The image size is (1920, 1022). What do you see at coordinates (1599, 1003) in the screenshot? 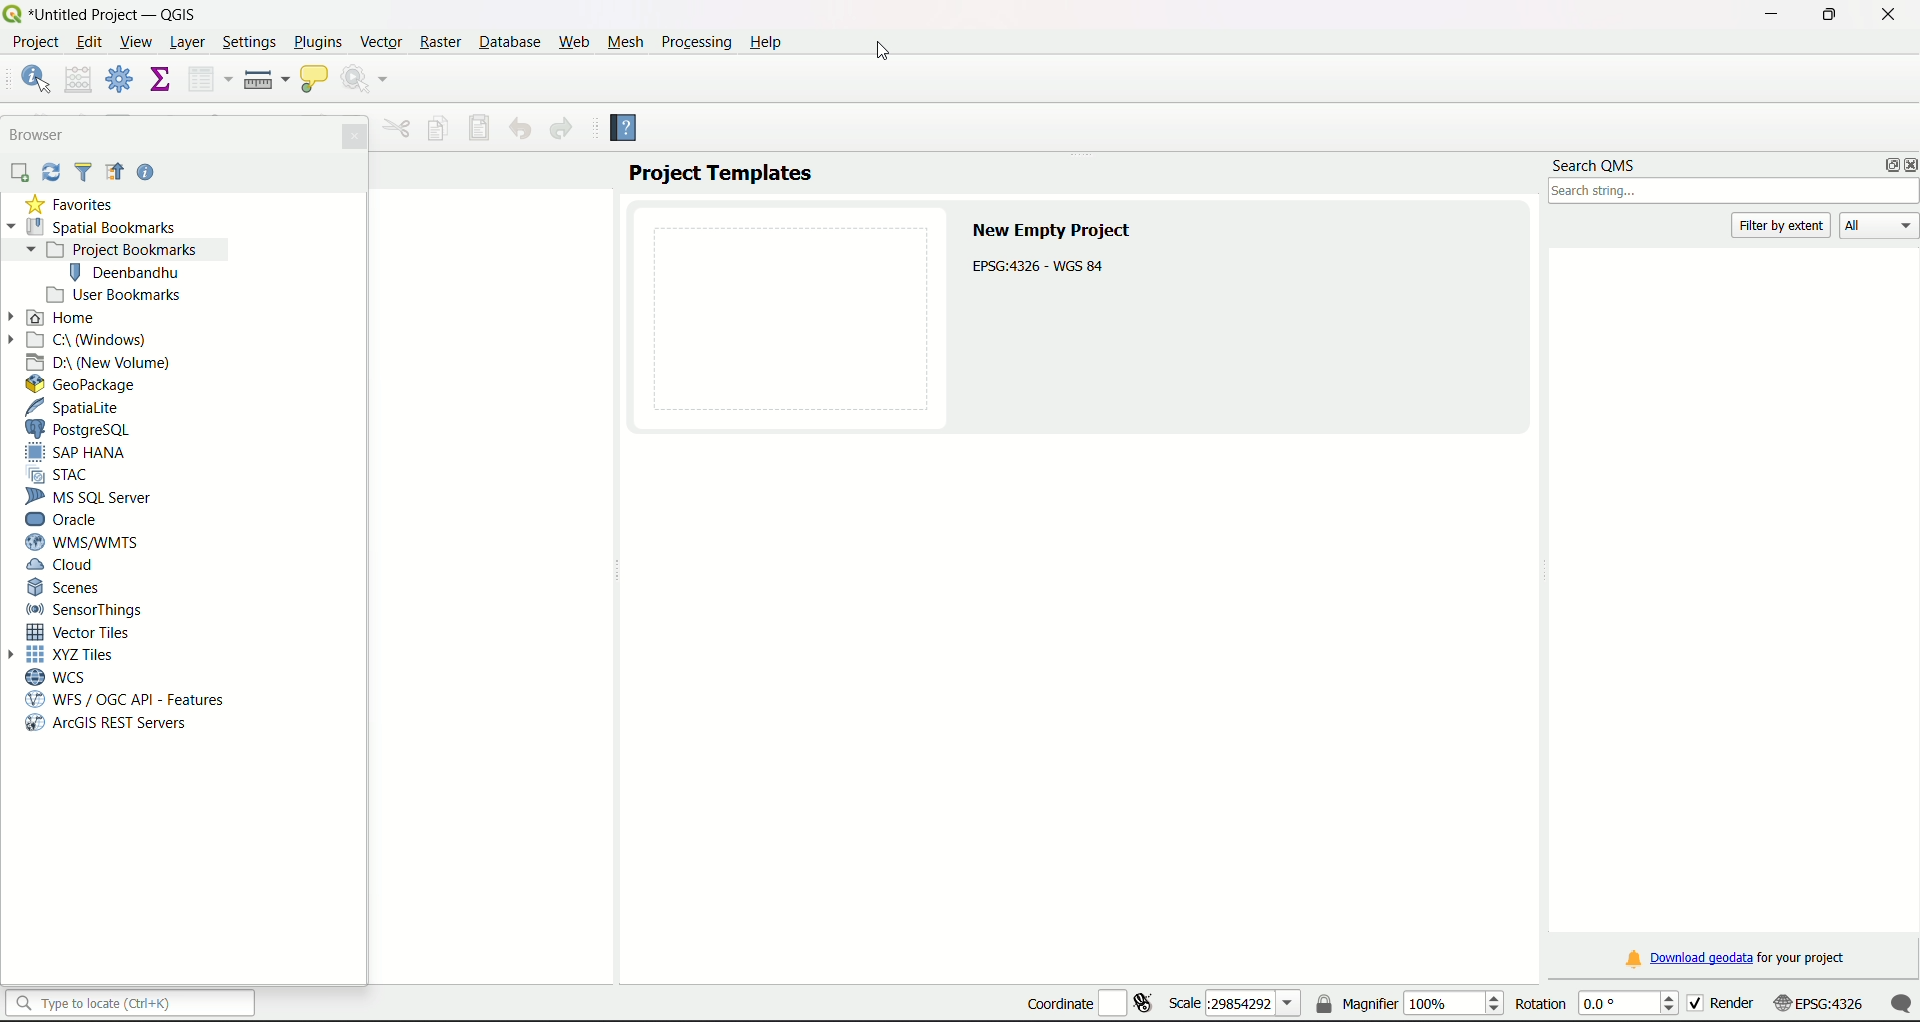
I see `rotation` at bounding box center [1599, 1003].